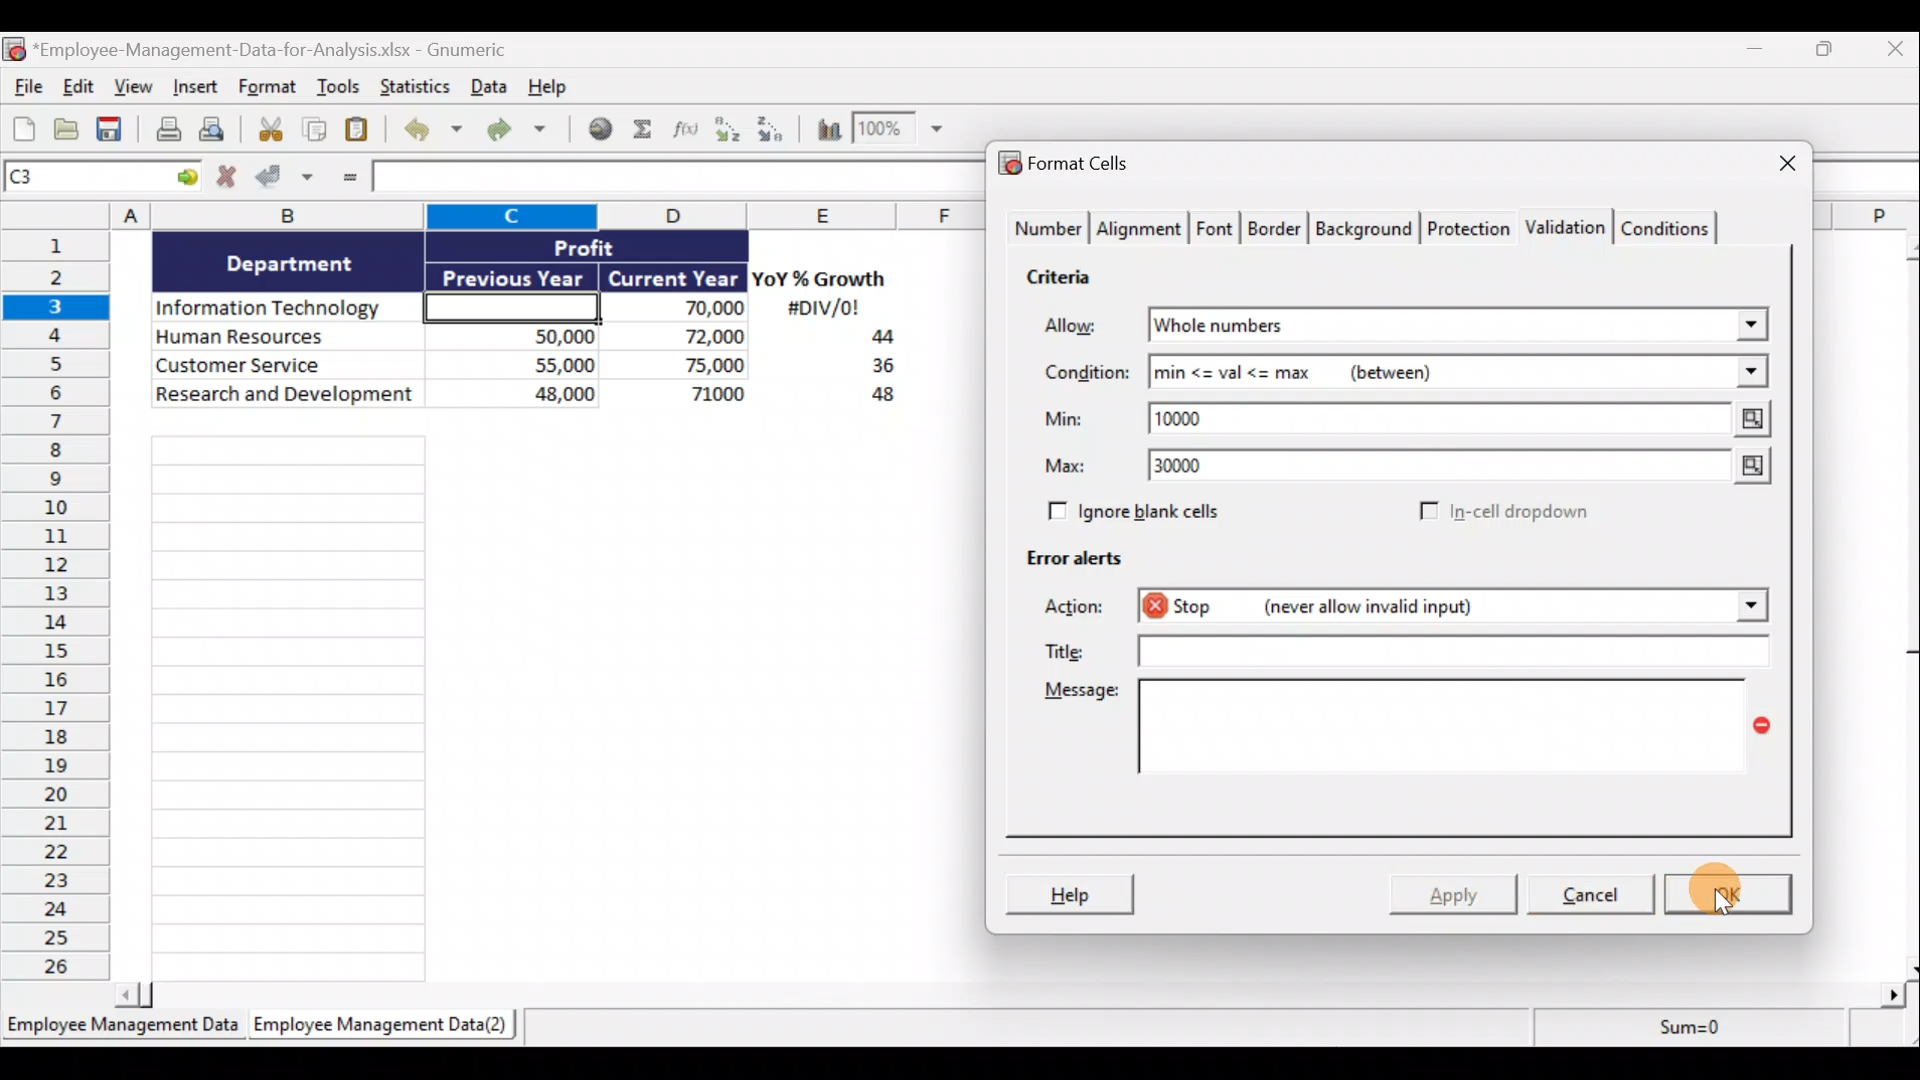 This screenshot has height=1080, width=1920. What do you see at coordinates (346, 180) in the screenshot?
I see `Enter formula` at bounding box center [346, 180].